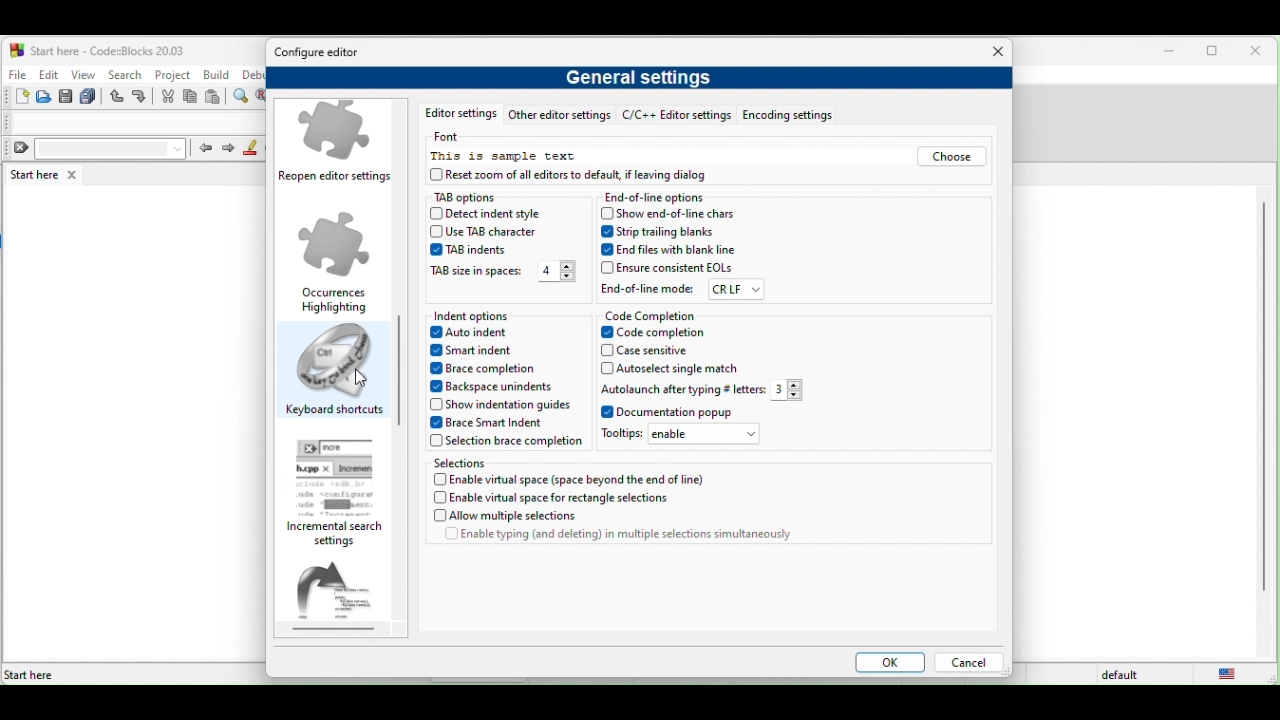 This screenshot has width=1280, height=720. Describe the element at coordinates (573, 479) in the screenshot. I see `enable virtual space (space beyond the end of the line)` at that location.